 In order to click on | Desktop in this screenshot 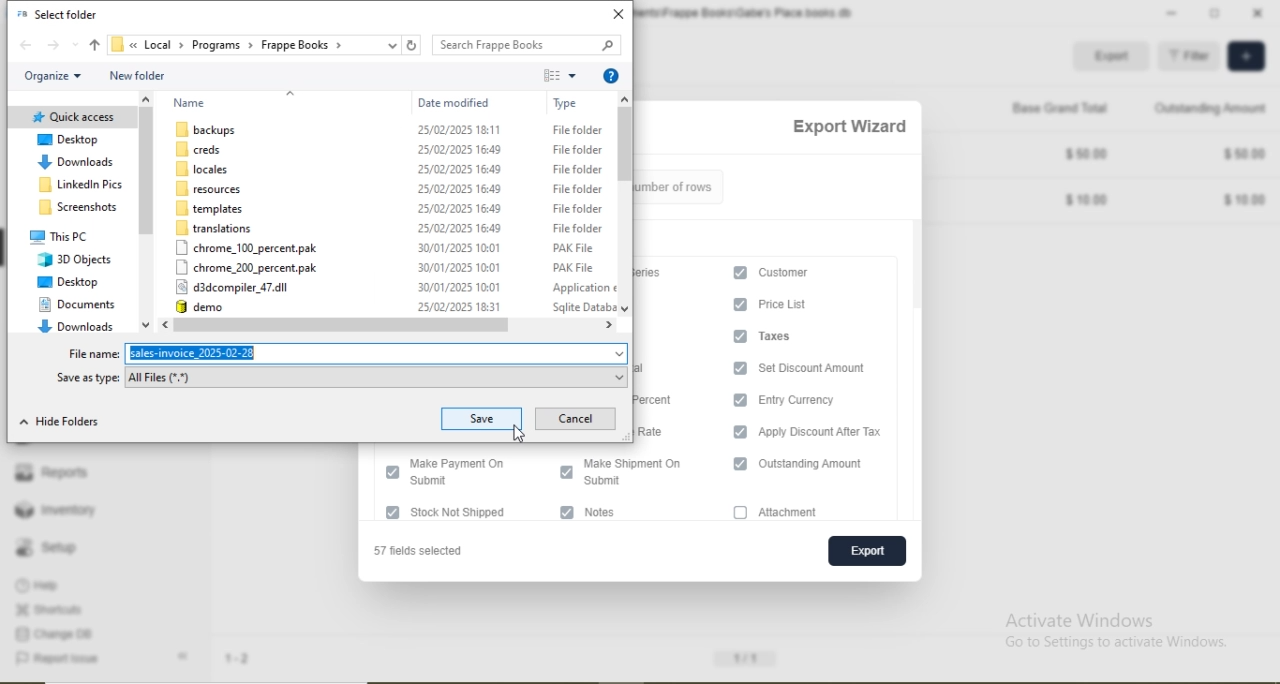, I will do `click(74, 141)`.